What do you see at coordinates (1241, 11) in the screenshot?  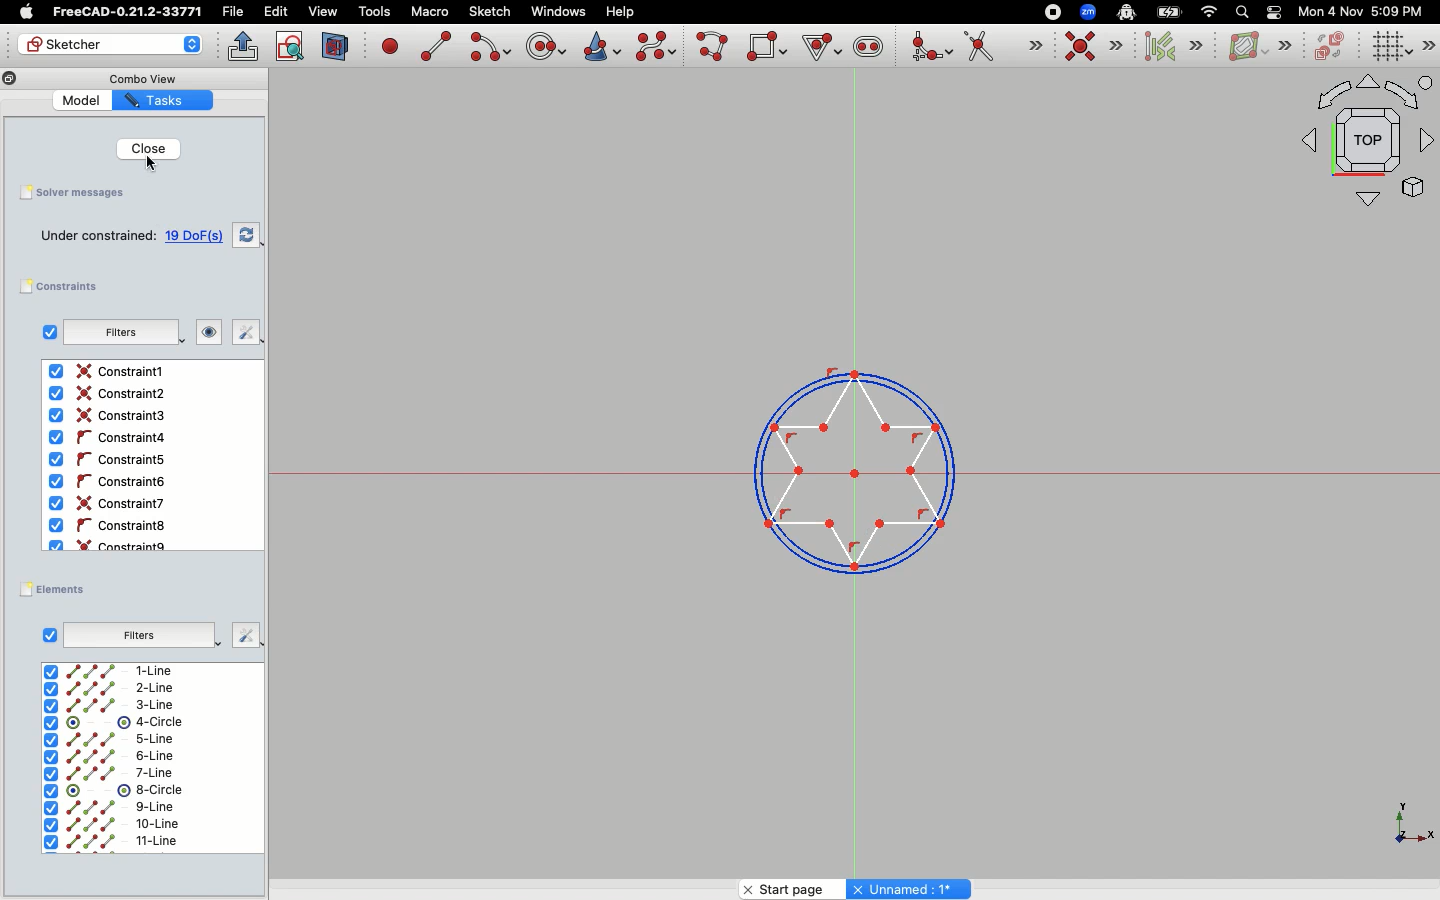 I see `Search` at bounding box center [1241, 11].